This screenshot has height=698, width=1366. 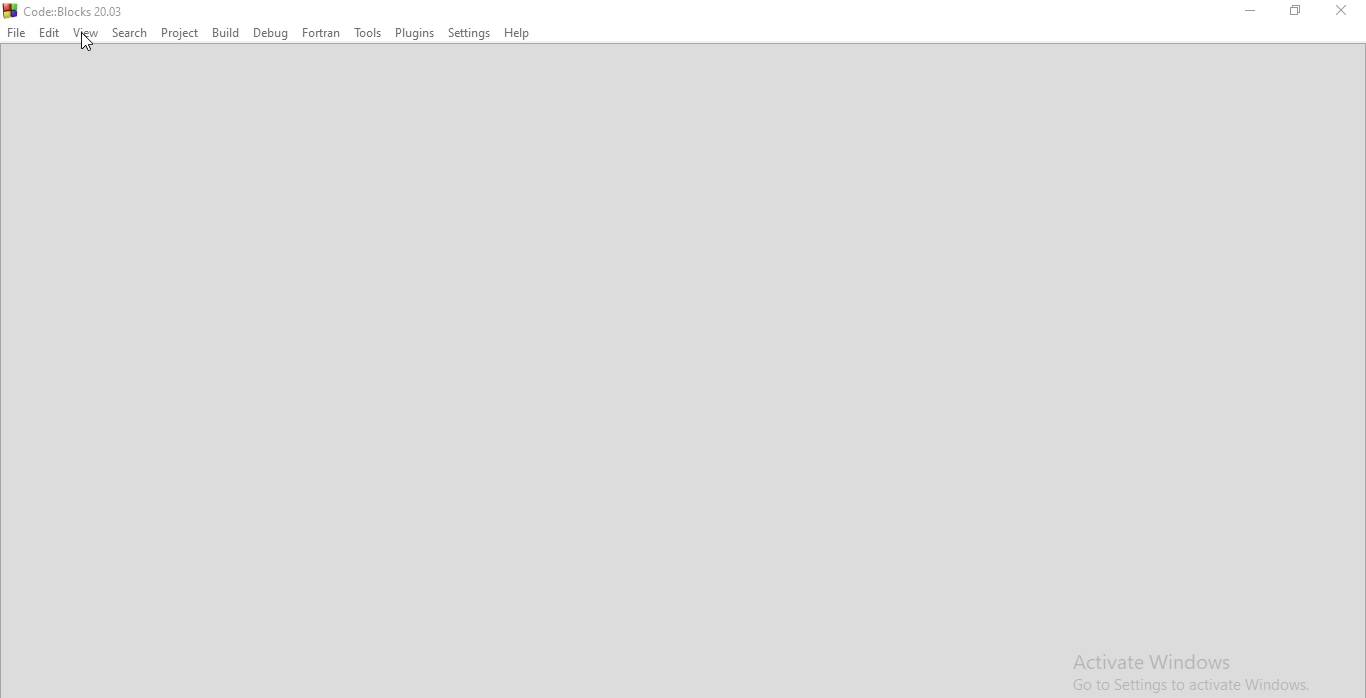 What do you see at coordinates (1342, 11) in the screenshot?
I see `Close` at bounding box center [1342, 11].